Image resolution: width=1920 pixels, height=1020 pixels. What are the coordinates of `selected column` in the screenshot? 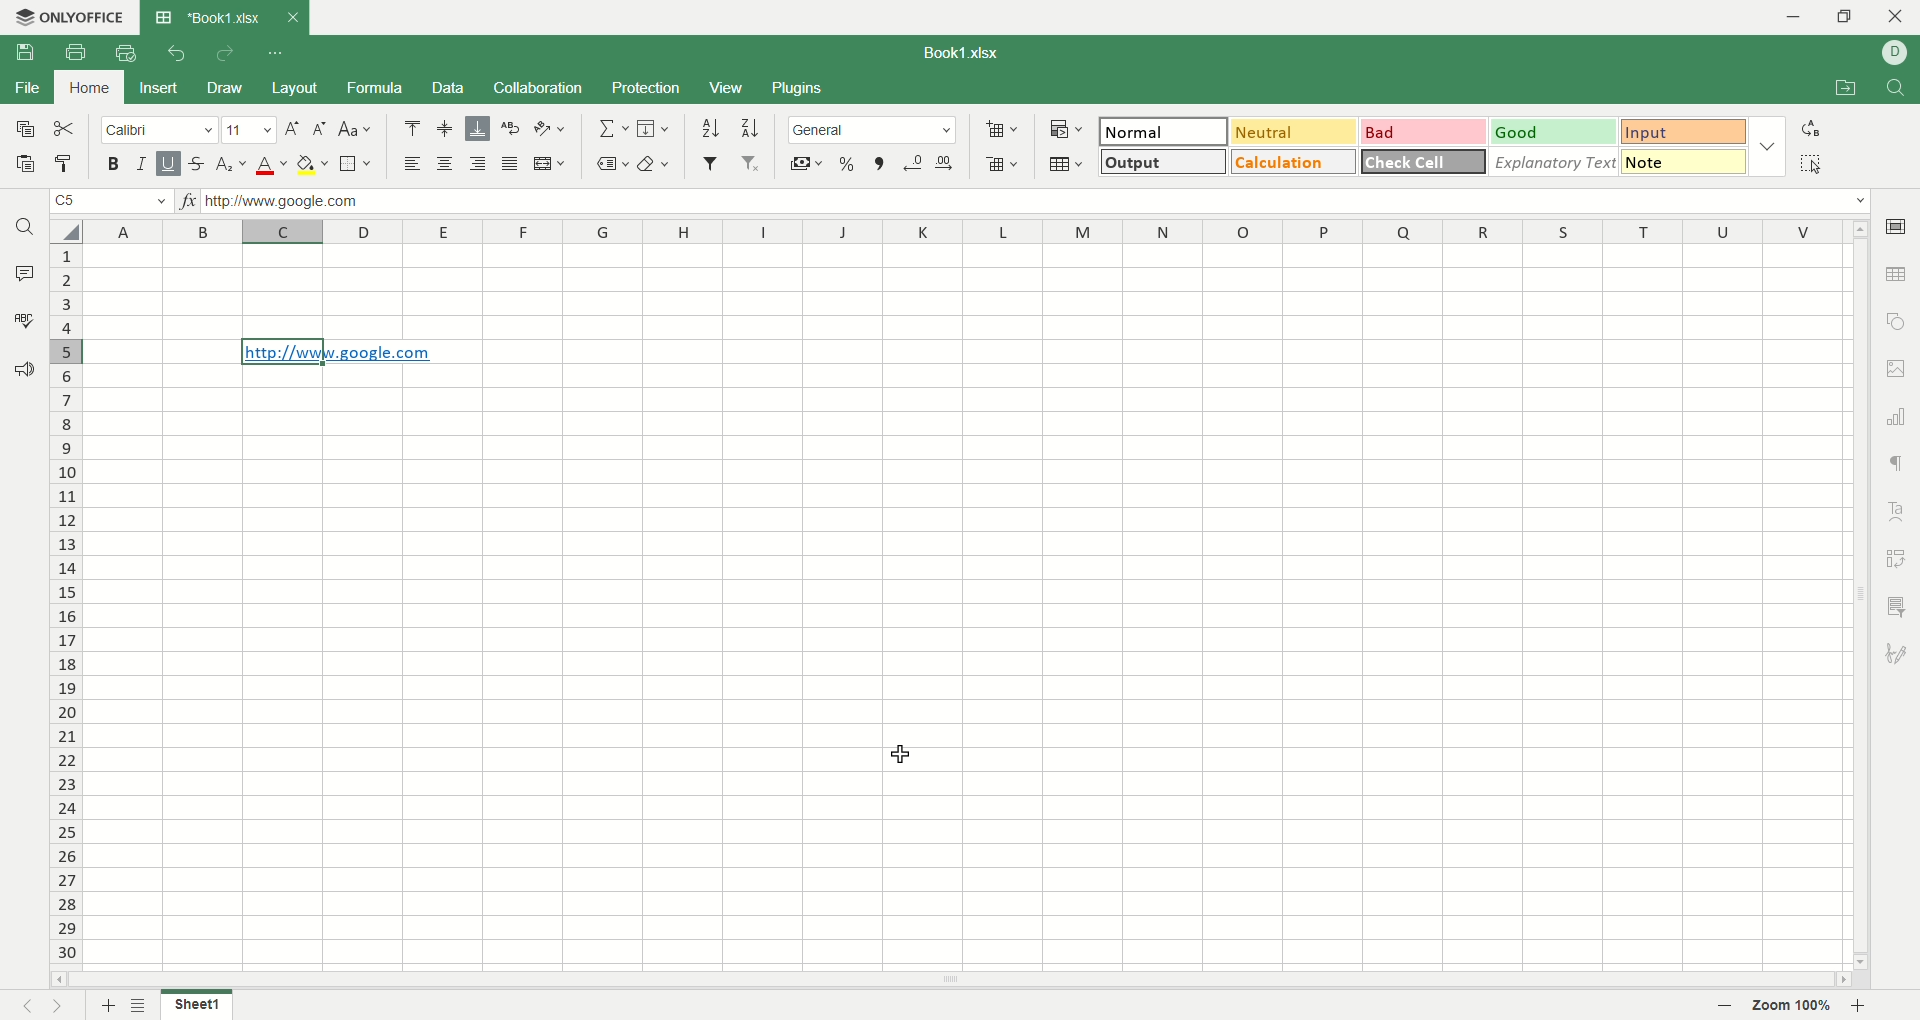 It's located at (284, 230).